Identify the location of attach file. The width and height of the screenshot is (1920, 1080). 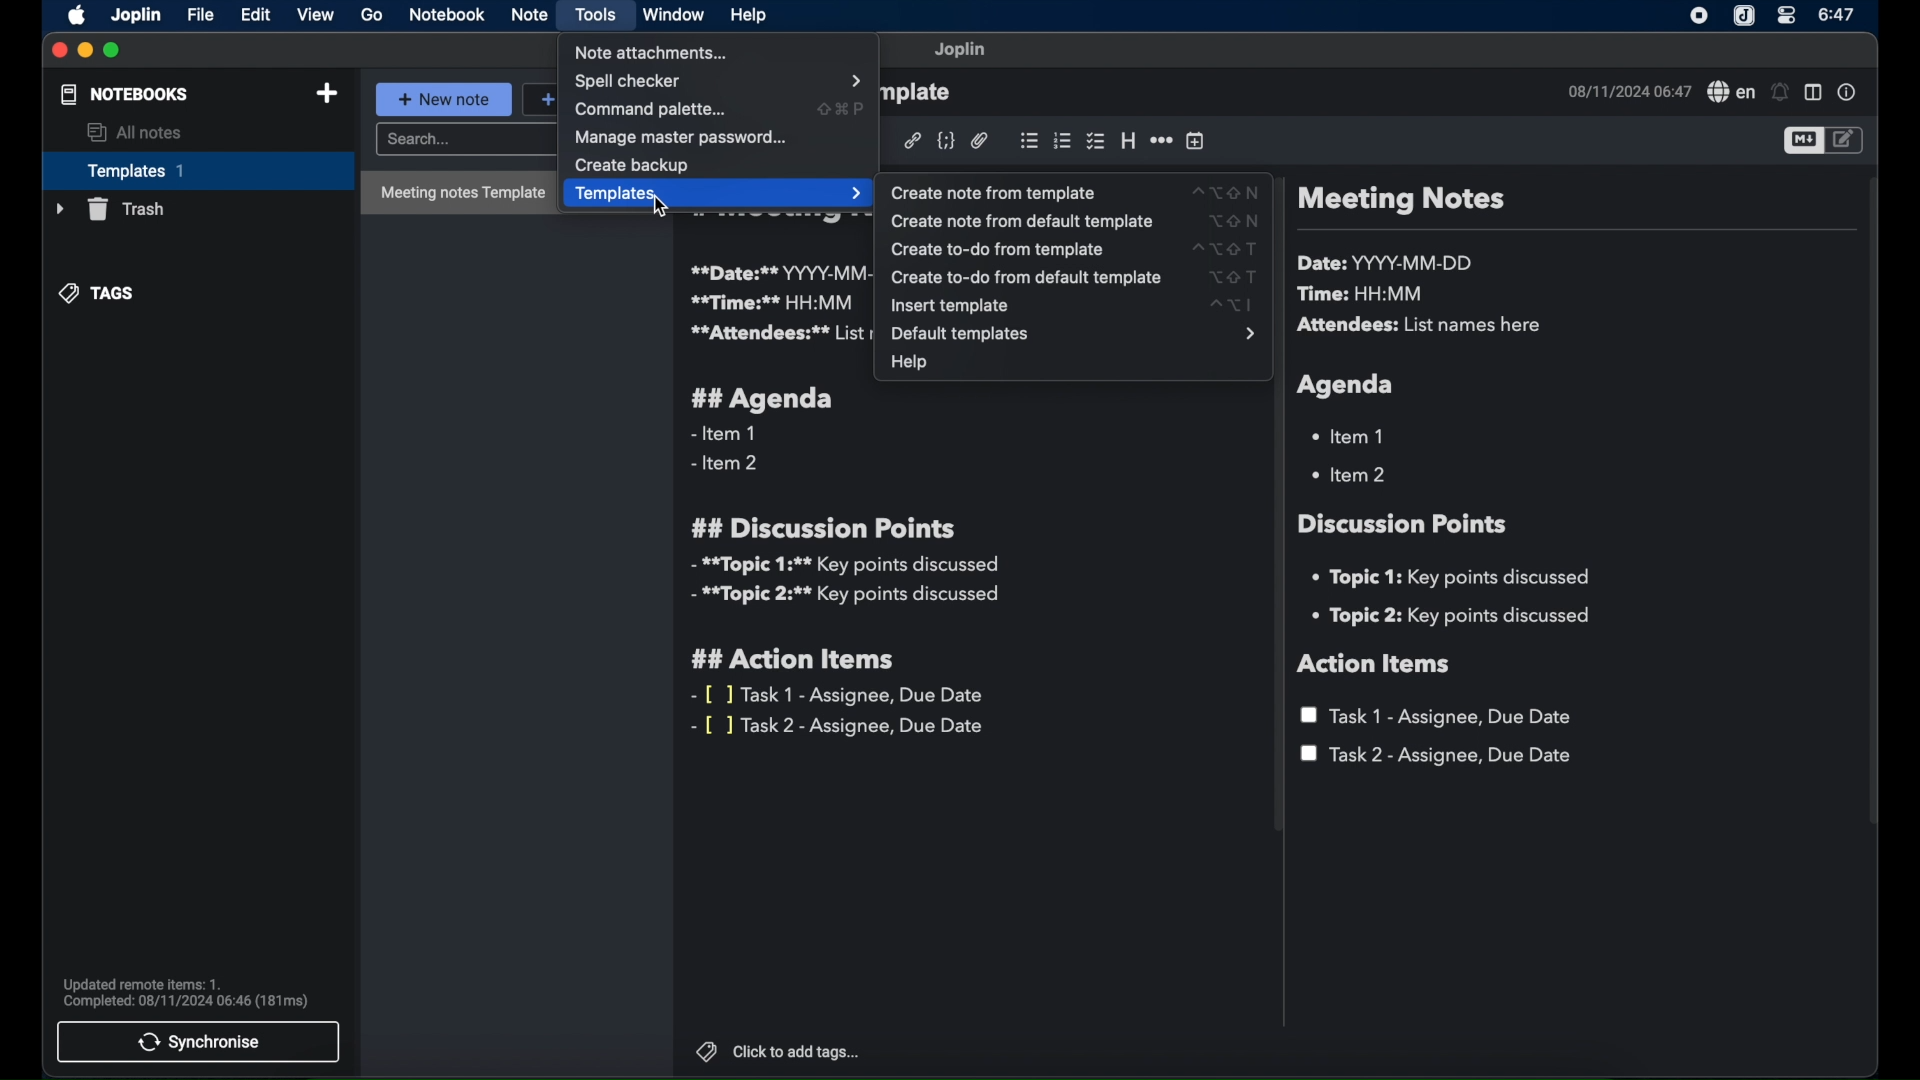
(980, 141).